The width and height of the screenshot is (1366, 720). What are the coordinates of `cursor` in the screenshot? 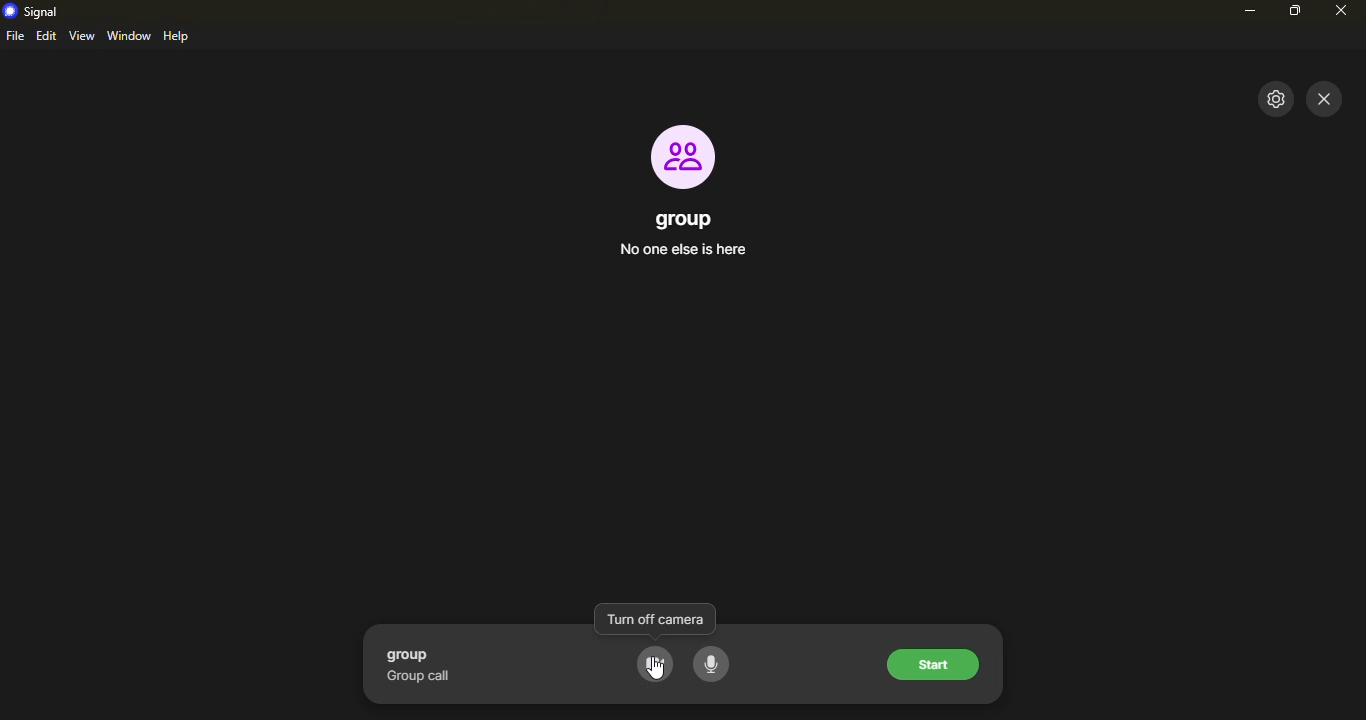 It's located at (655, 668).